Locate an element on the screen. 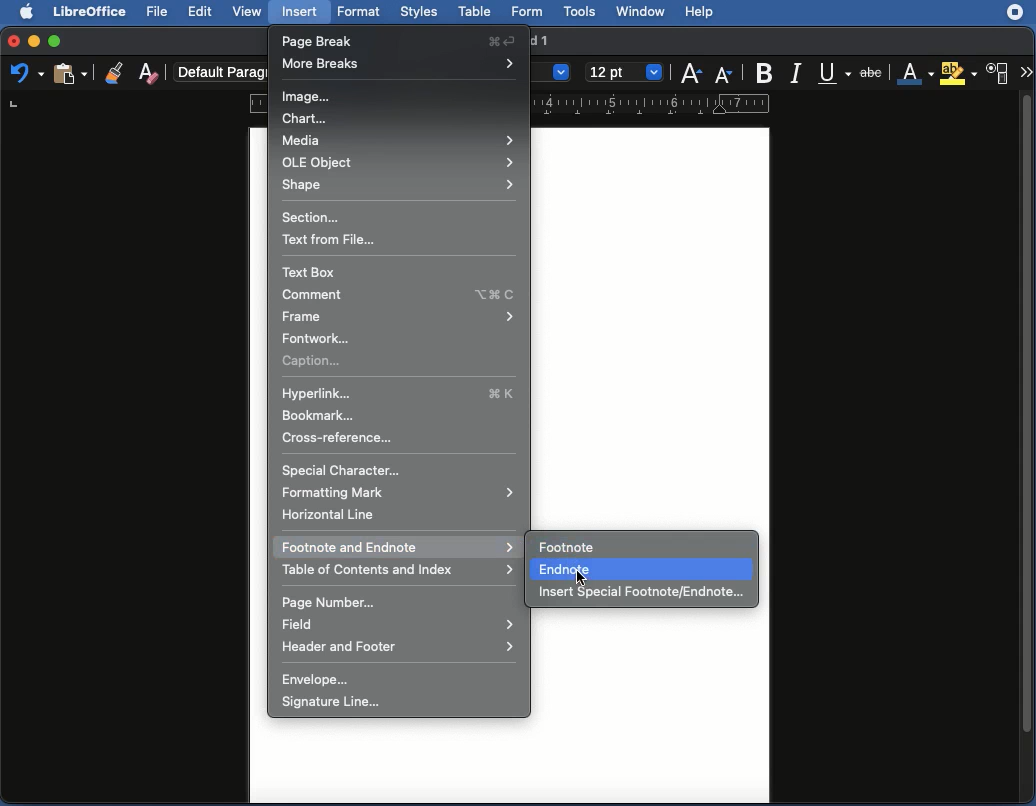 Image resolution: width=1036 pixels, height=806 pixels. Maximize is located at coordinates (54, 39).